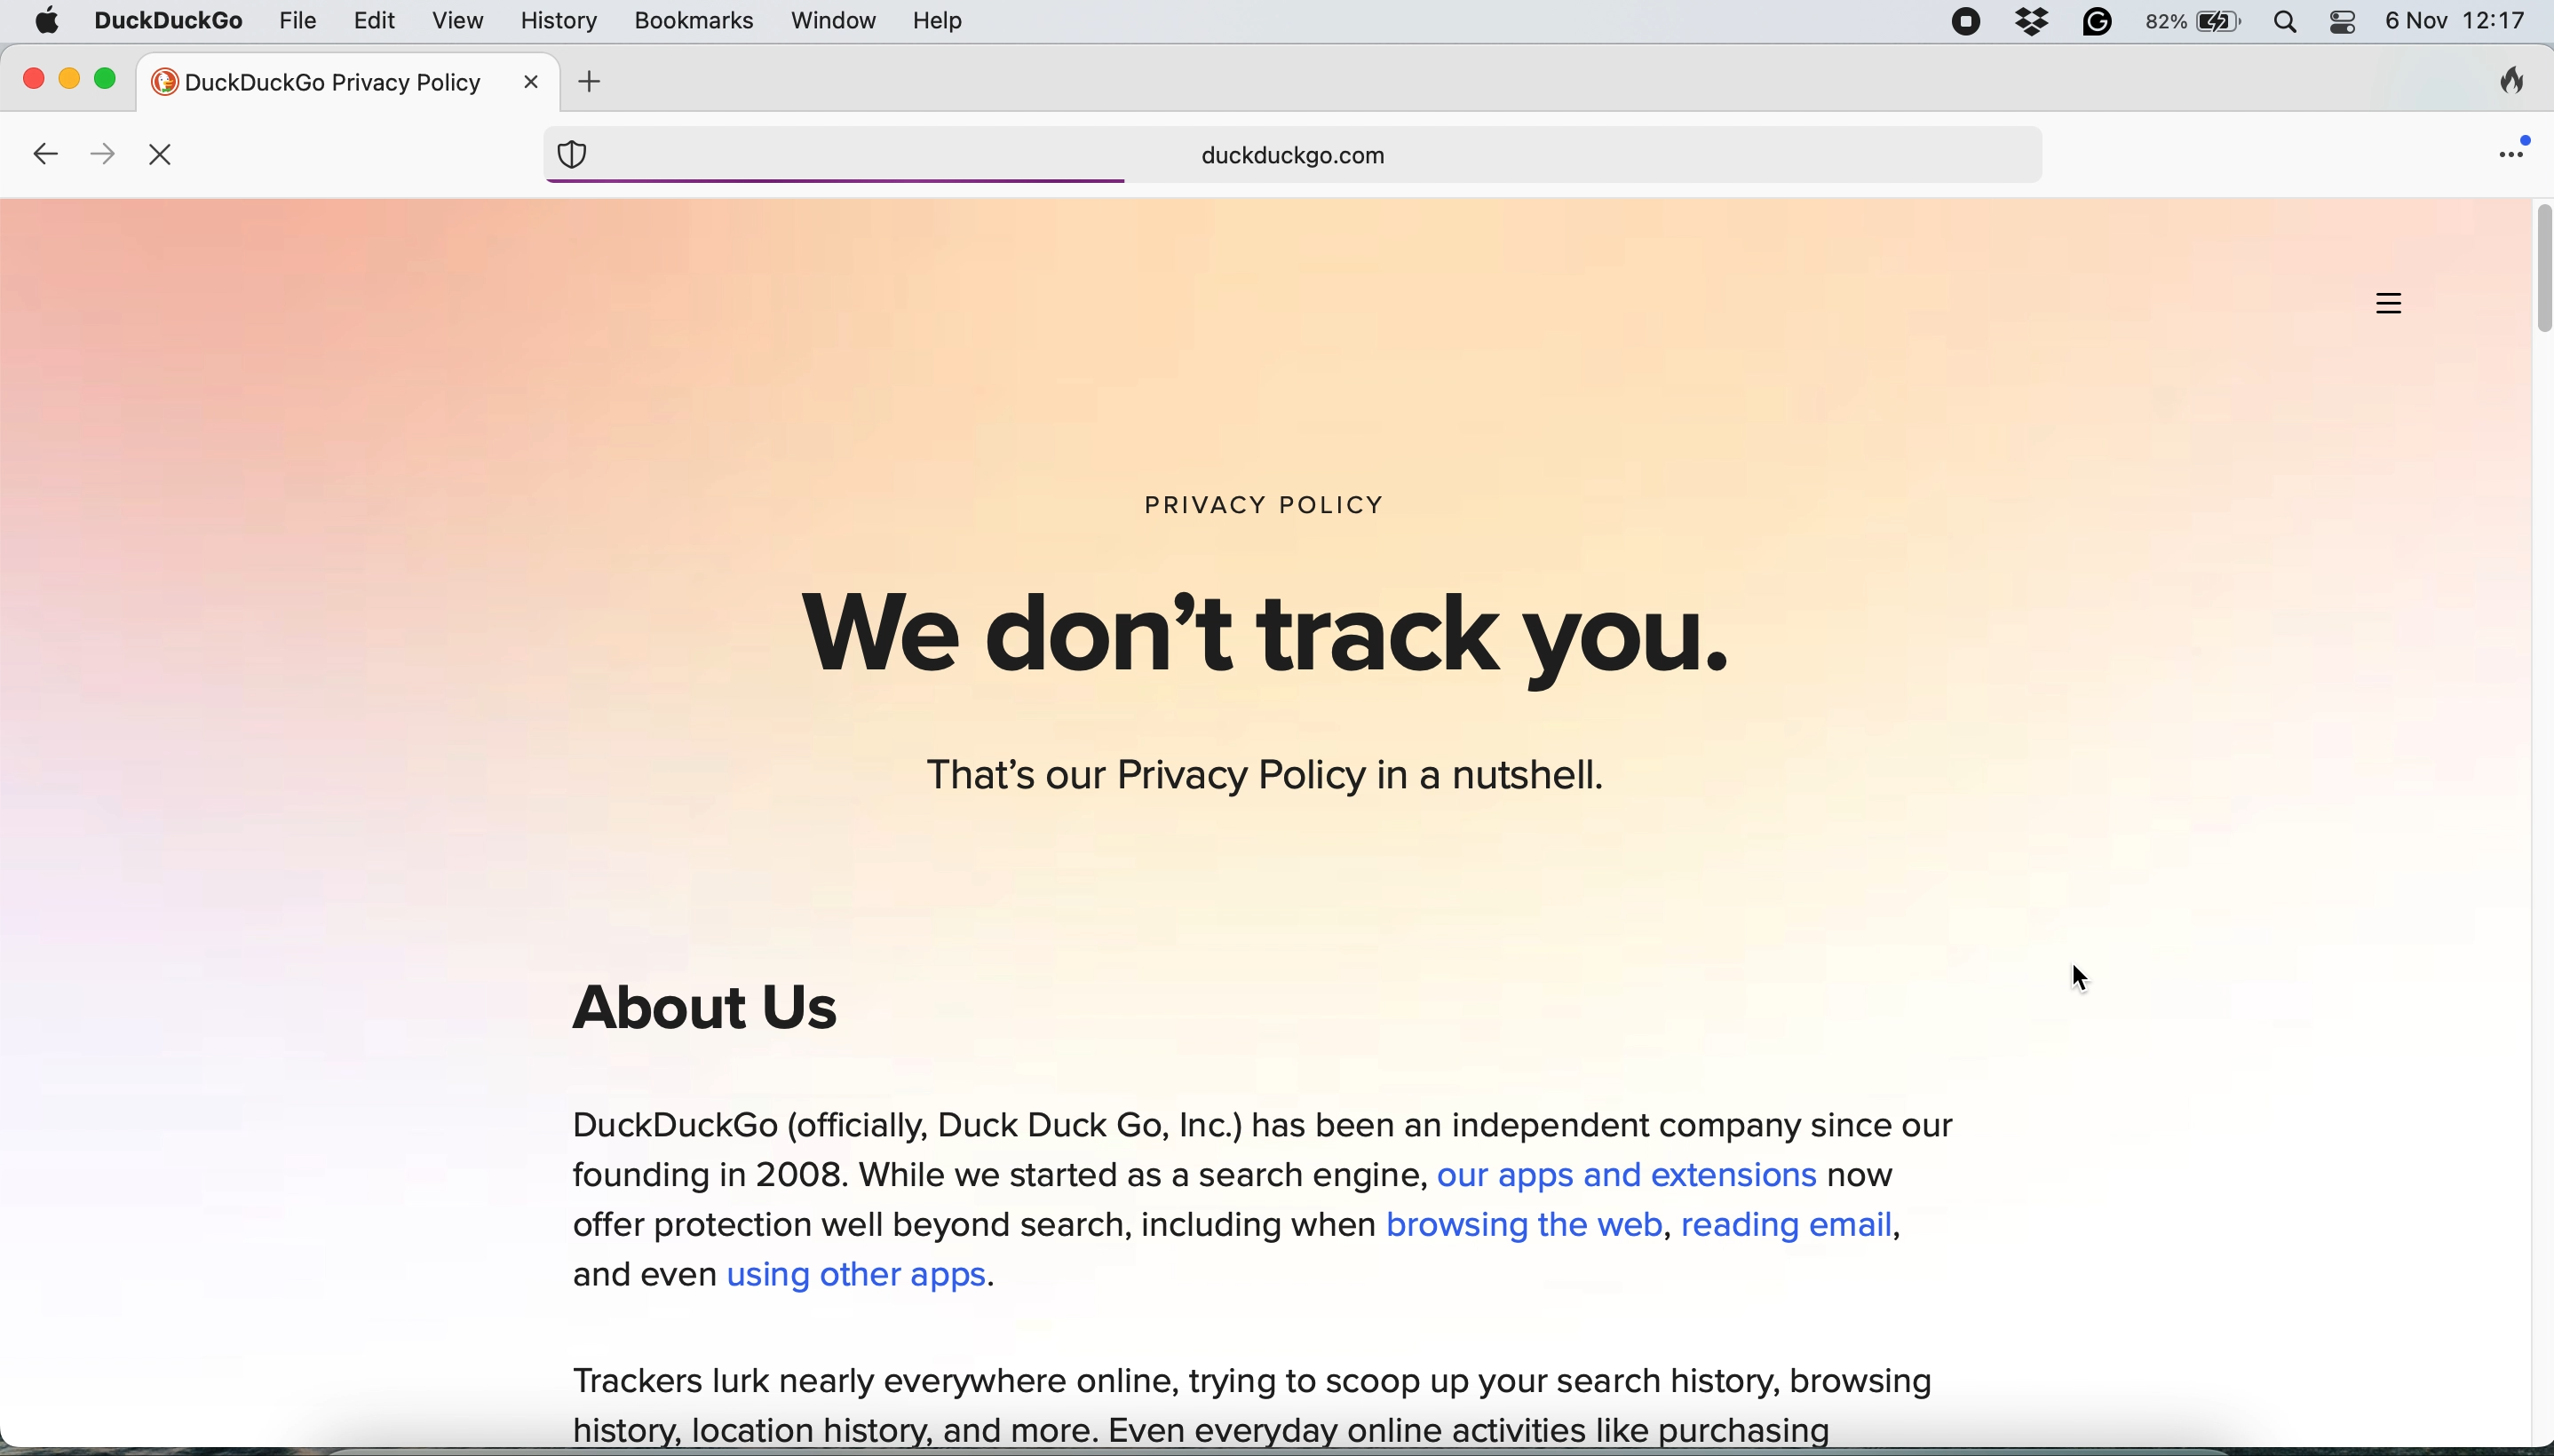 Image resolution: width=2554 pixels, height=1456 pixels. Describe the element at coordinates (640, 1279) in the screenshot. I see `and even` at that location.